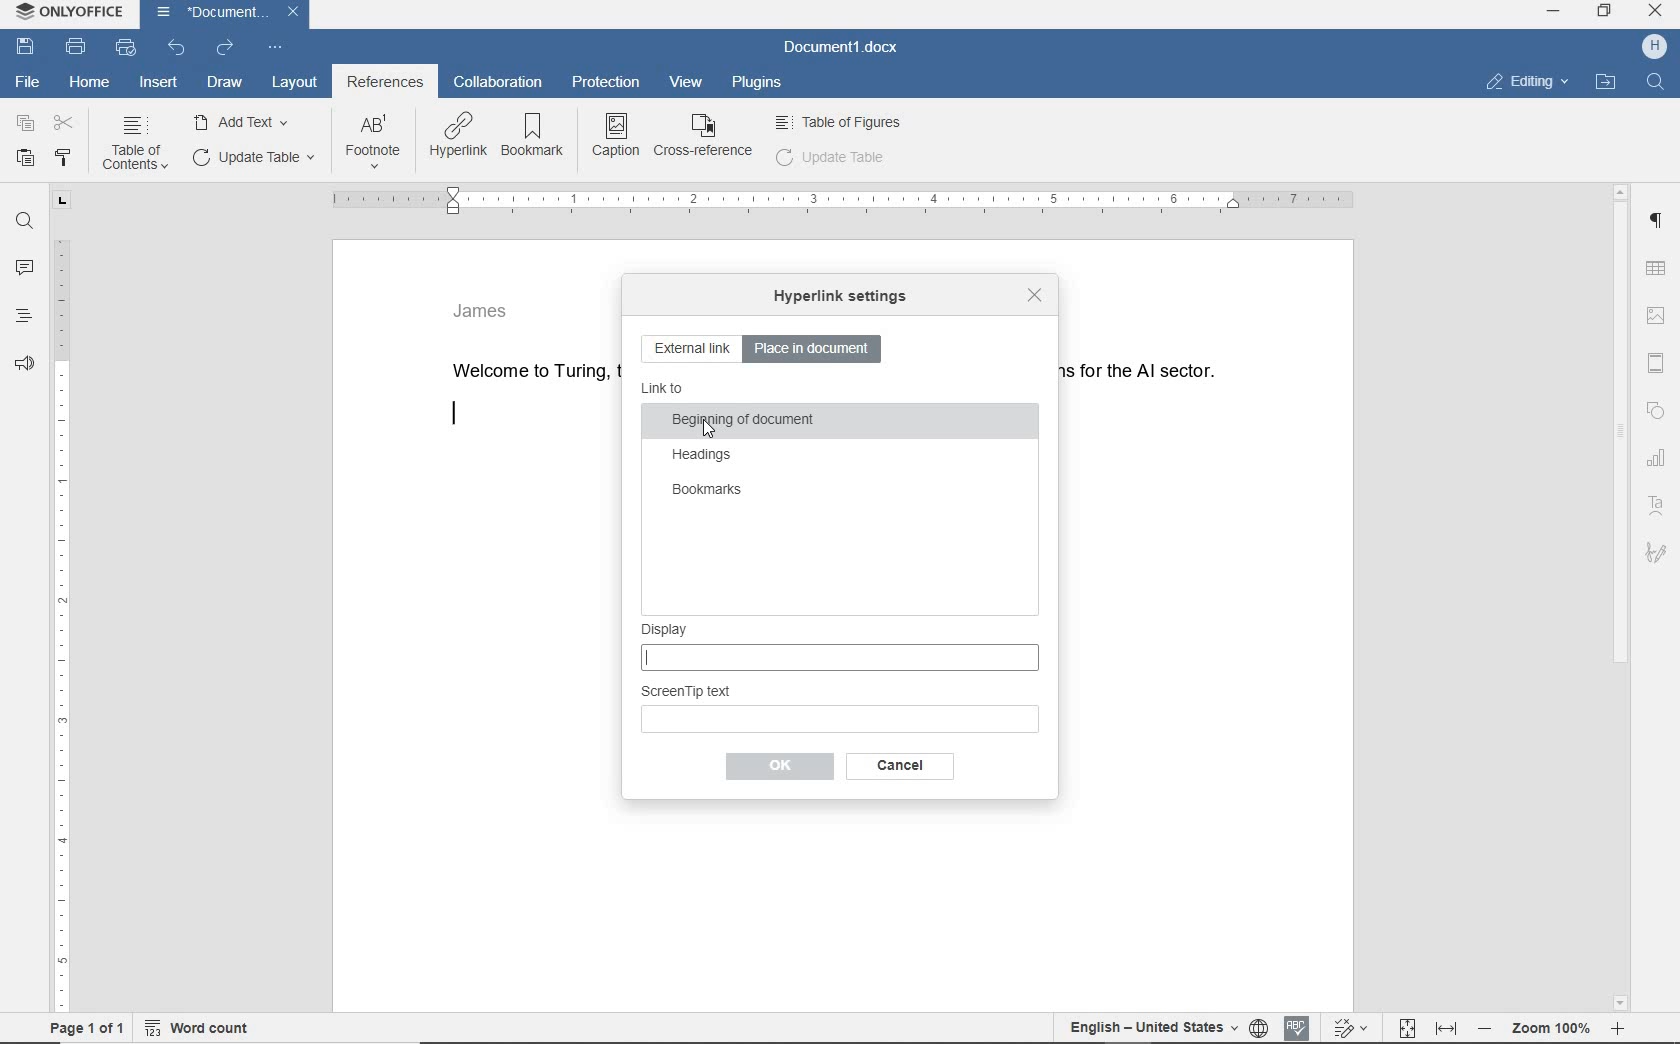  What do you see at coordinates (24, 46) in the screenshot?
I see `save` at bounding box center [24, 46].